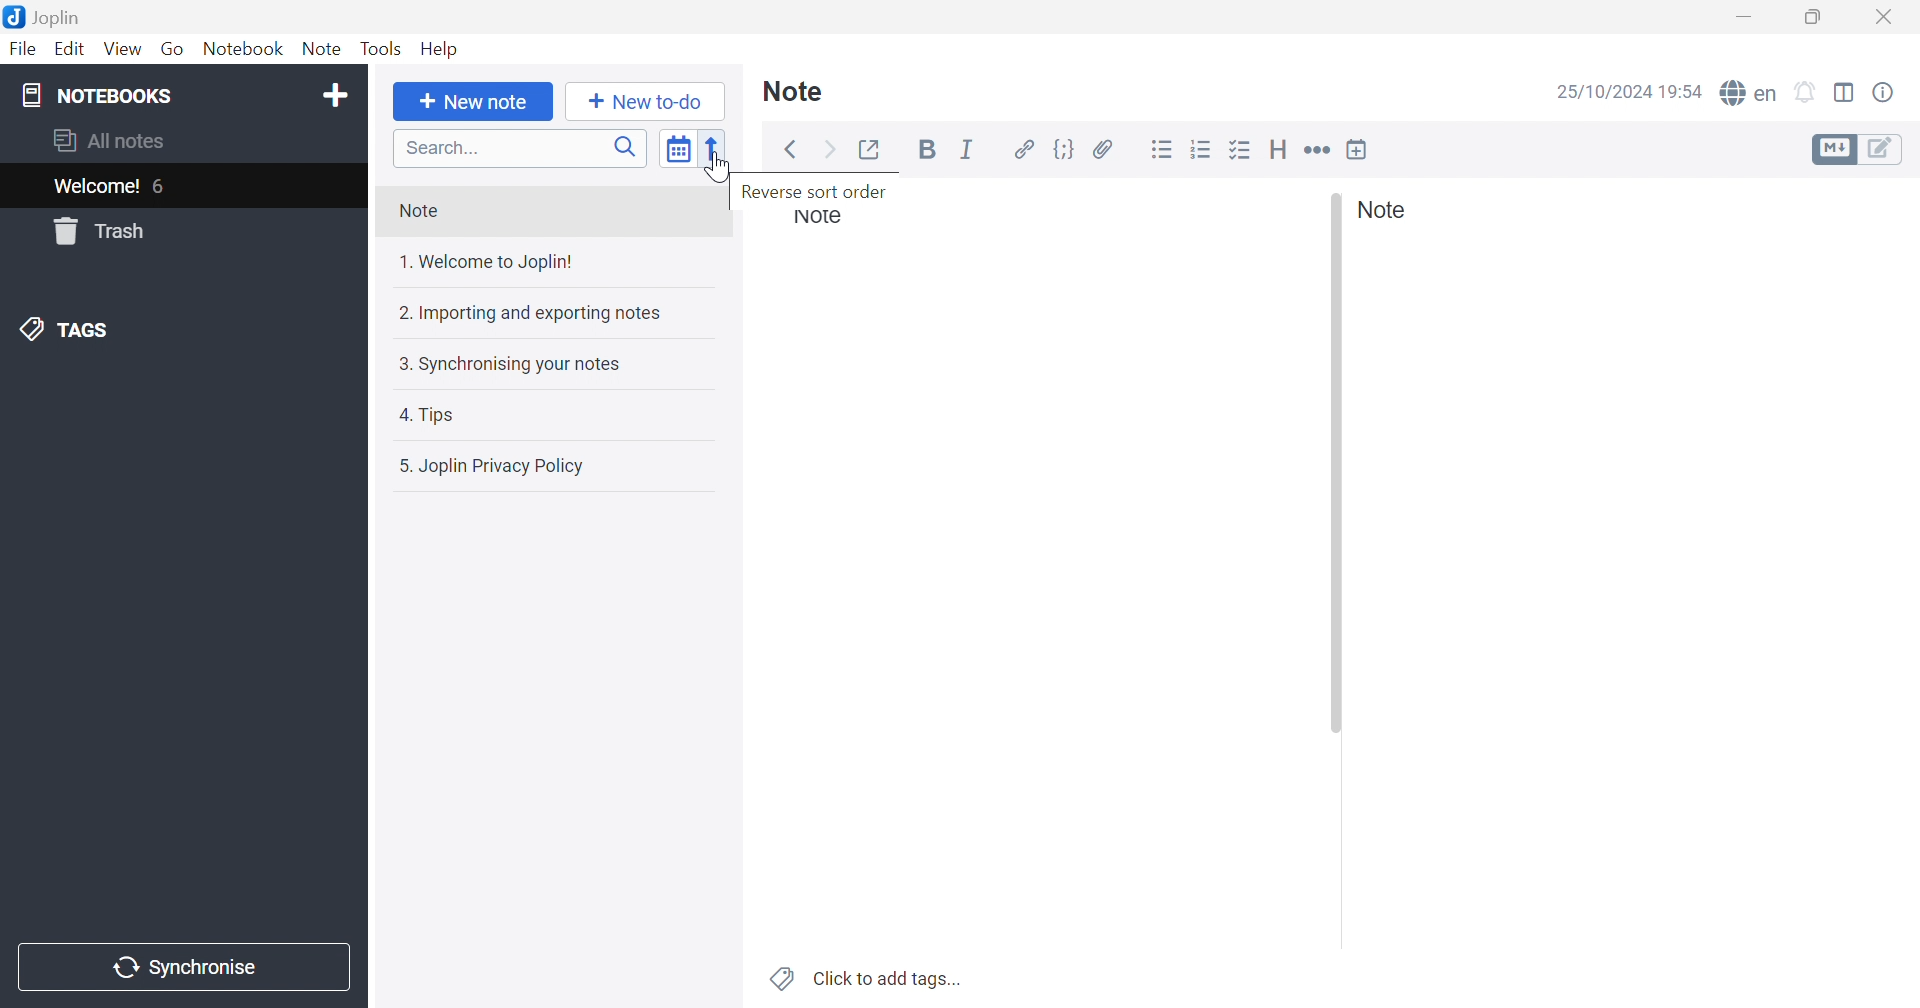 The width and height of the screenshot is (1920, 1008). I want to click on Hyperlink, so click(1025, 150).